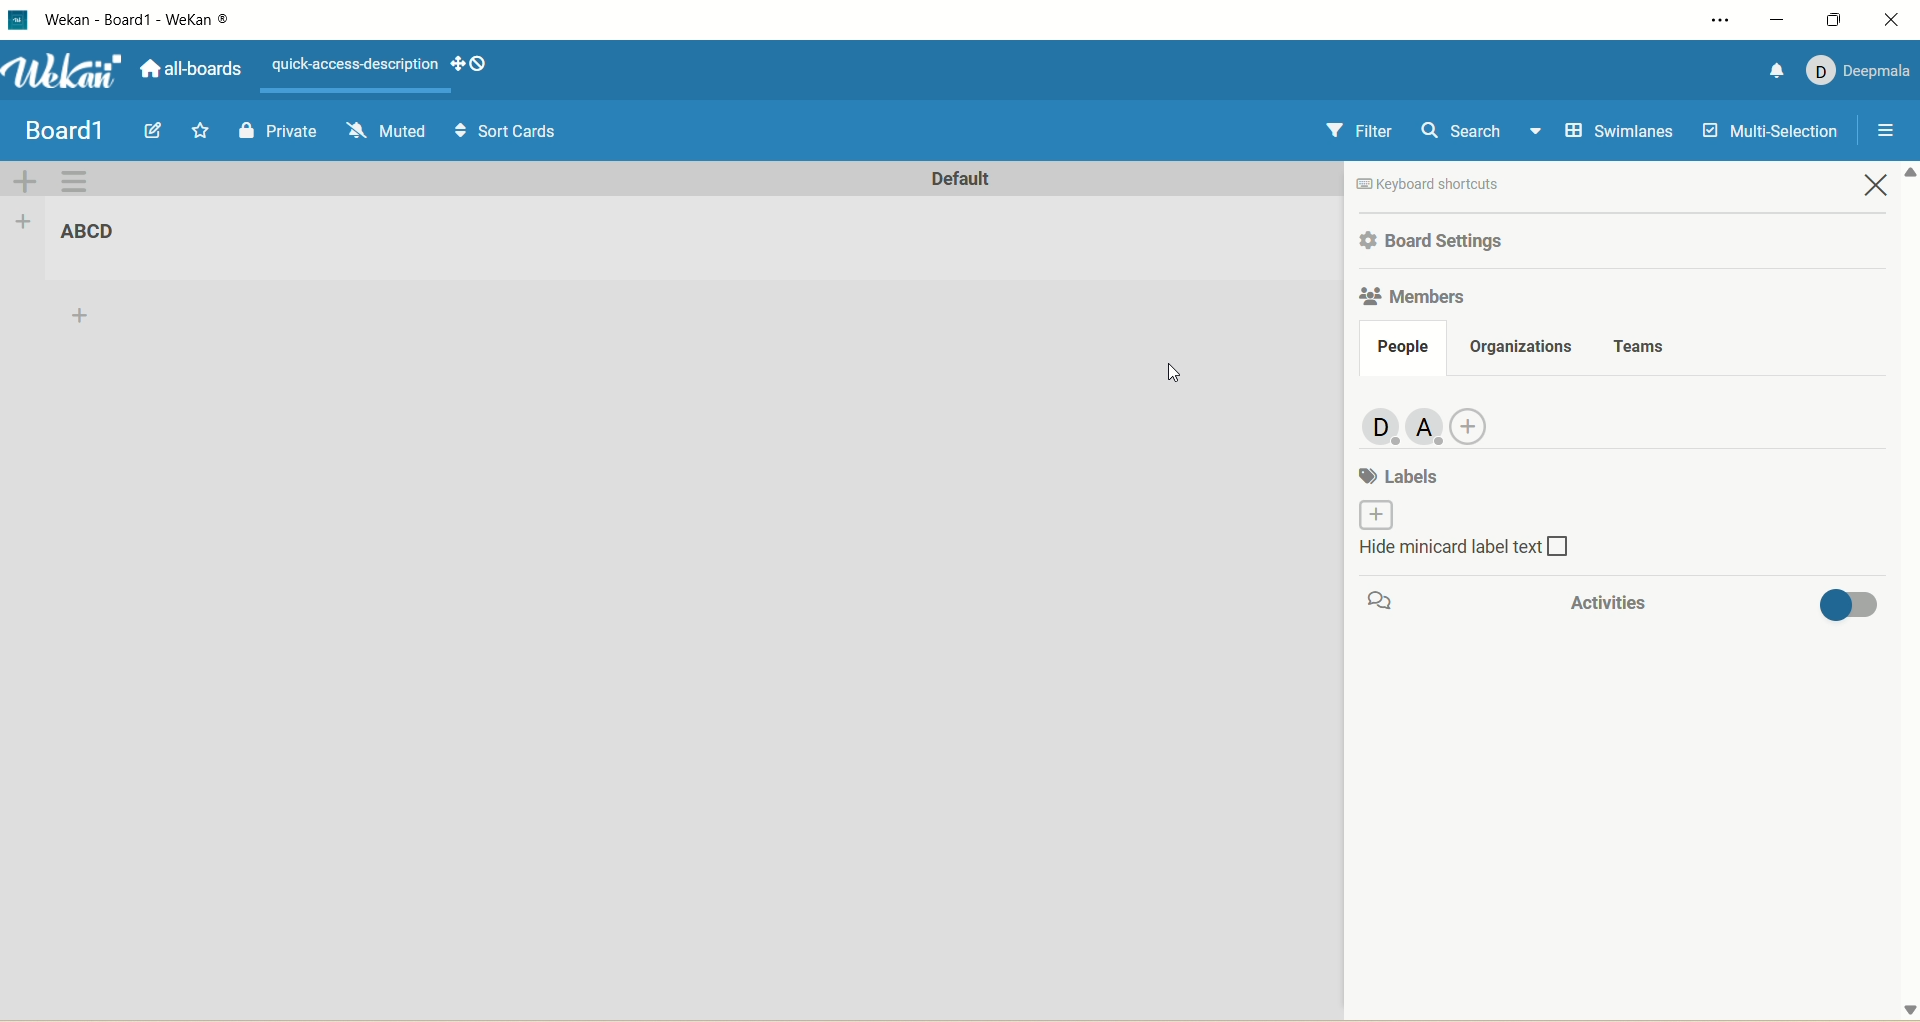 Image resolution: width=1920 pixels, height=1022 pixels. Describe the element at coordinates (1615, 134) in the screenshot. I see `swimlanes` at that location.